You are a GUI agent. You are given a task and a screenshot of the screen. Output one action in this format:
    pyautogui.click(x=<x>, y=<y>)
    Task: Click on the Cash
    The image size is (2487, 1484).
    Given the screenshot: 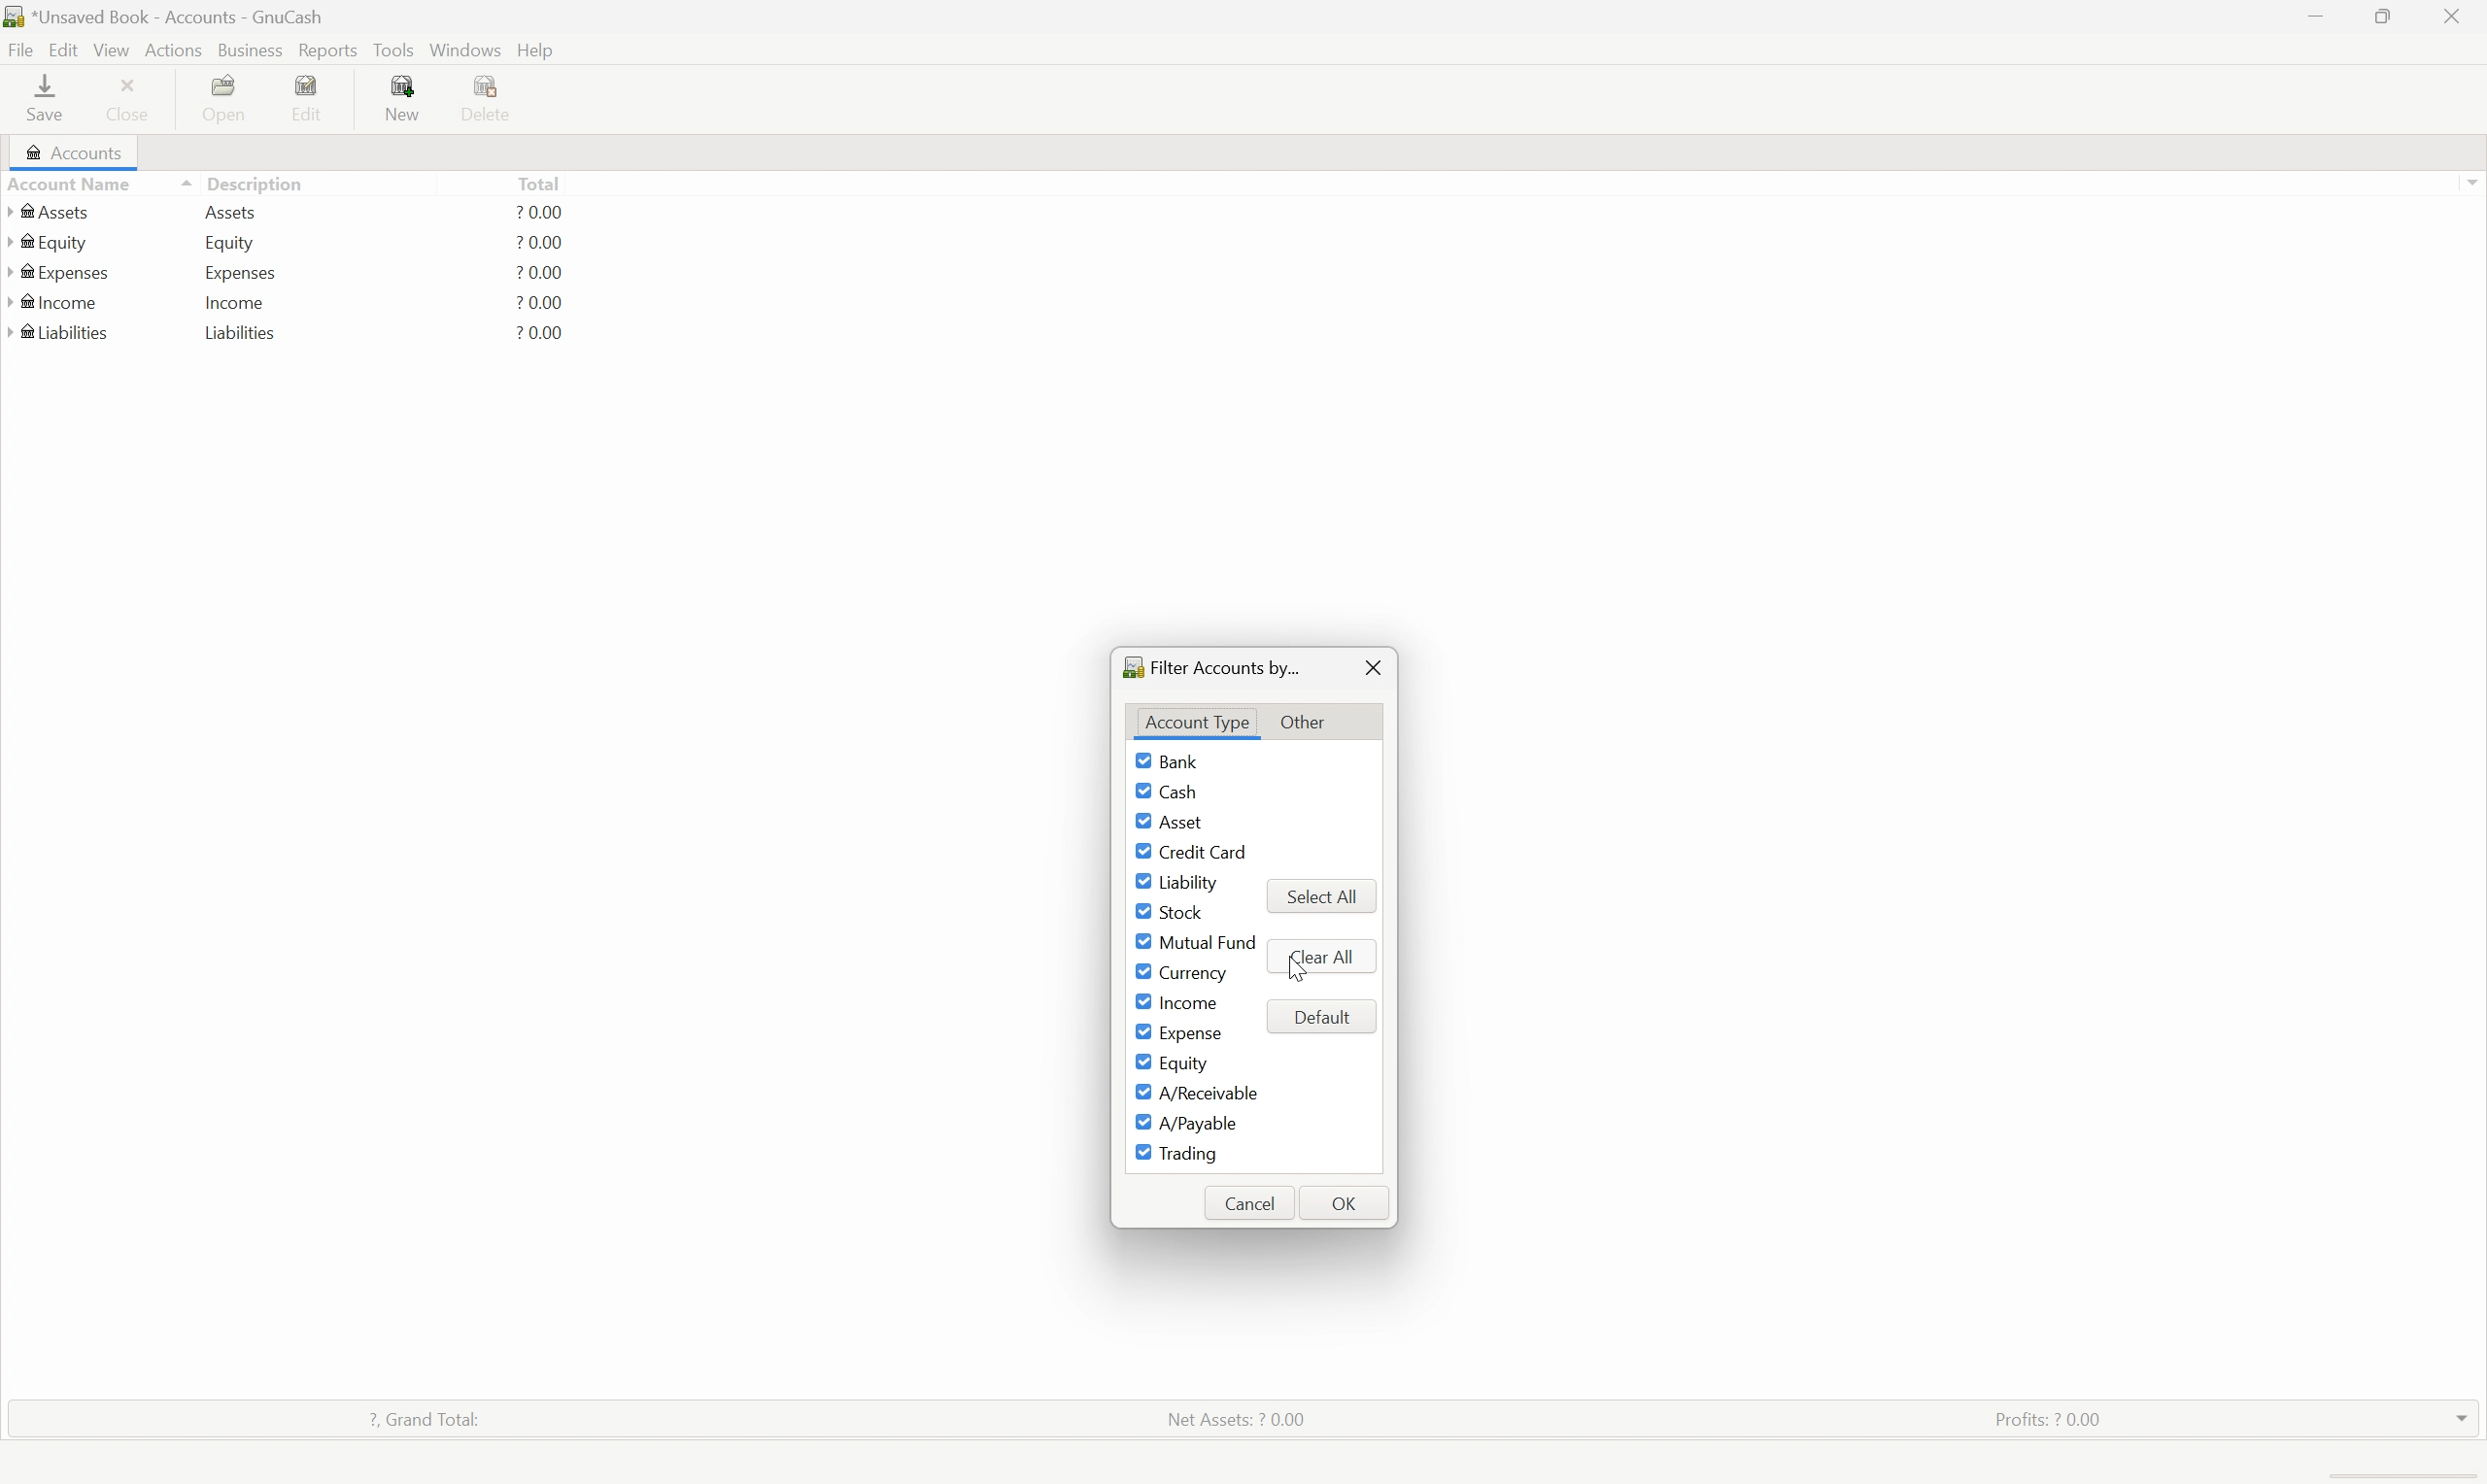 What is the action you would take?
    pyautogui.click(x=1183, y=790)
    